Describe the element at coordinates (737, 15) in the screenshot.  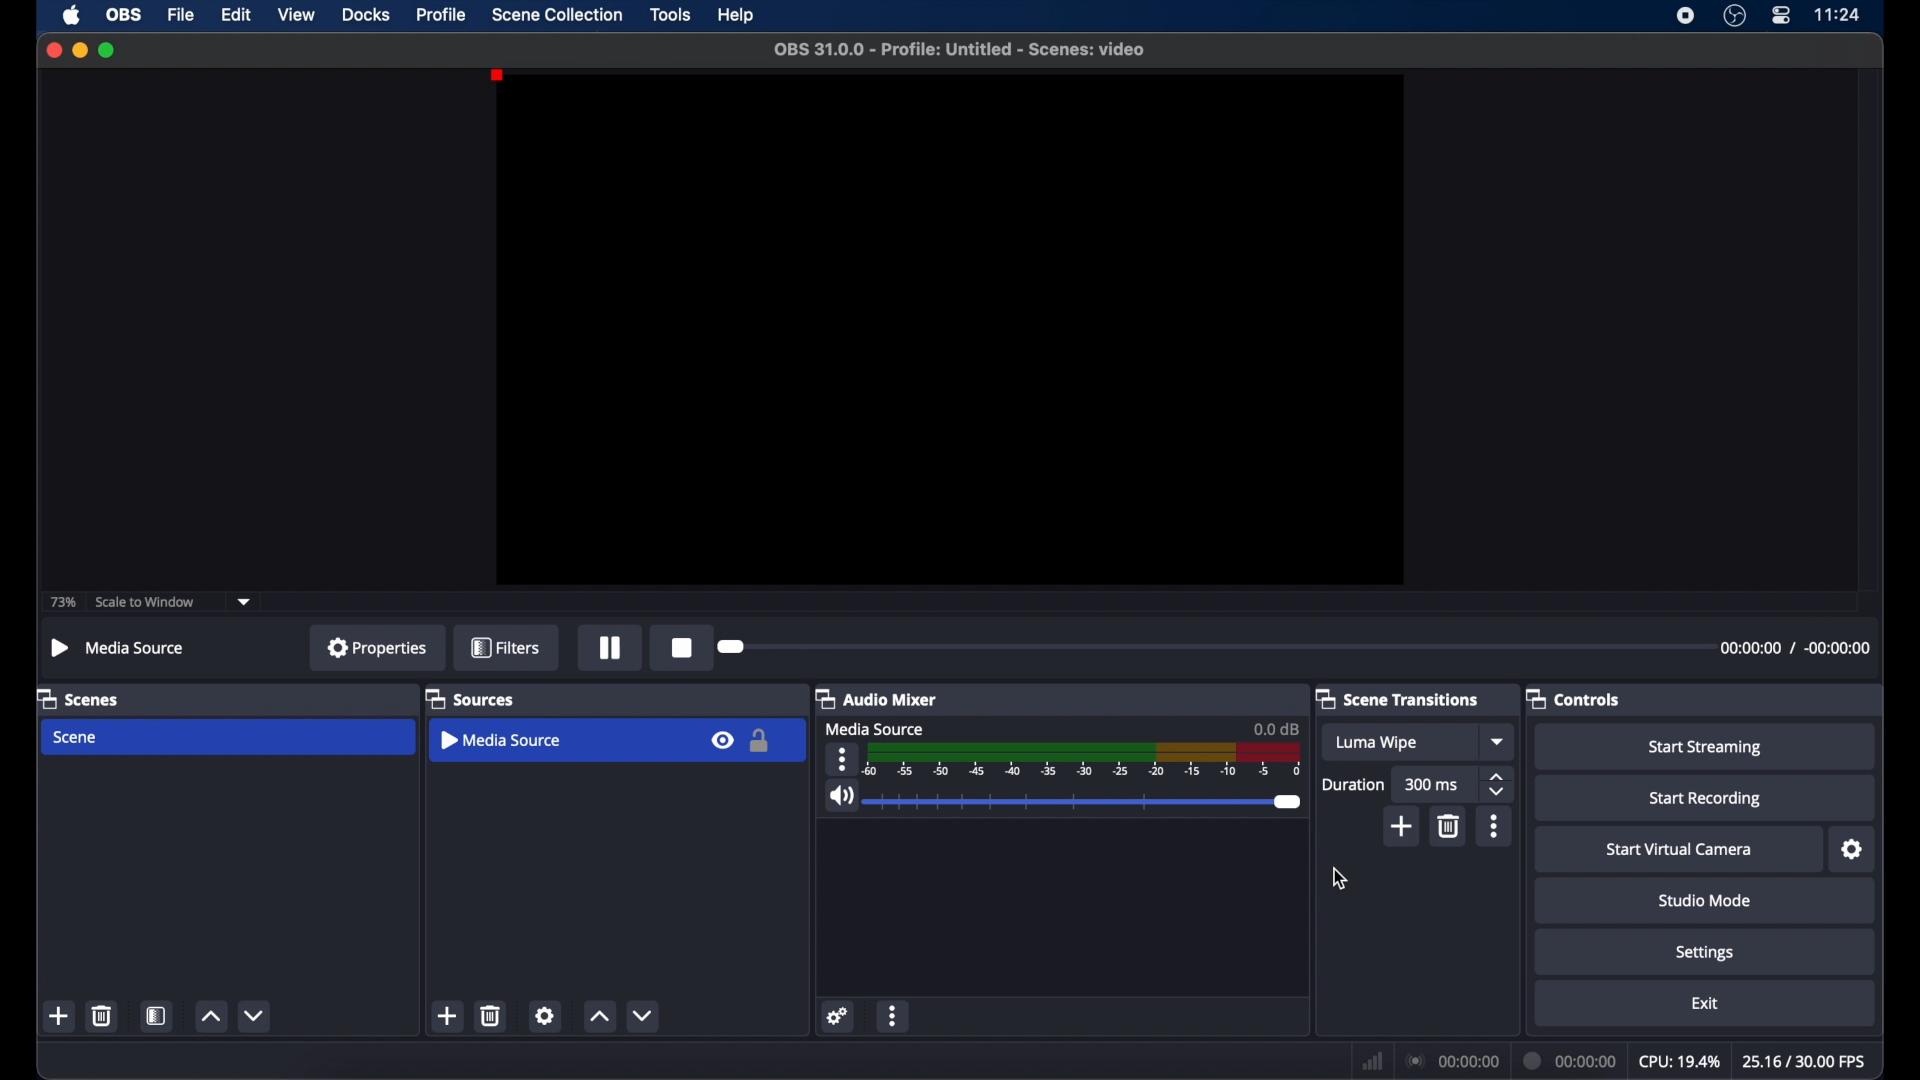
I see `help` at that location.